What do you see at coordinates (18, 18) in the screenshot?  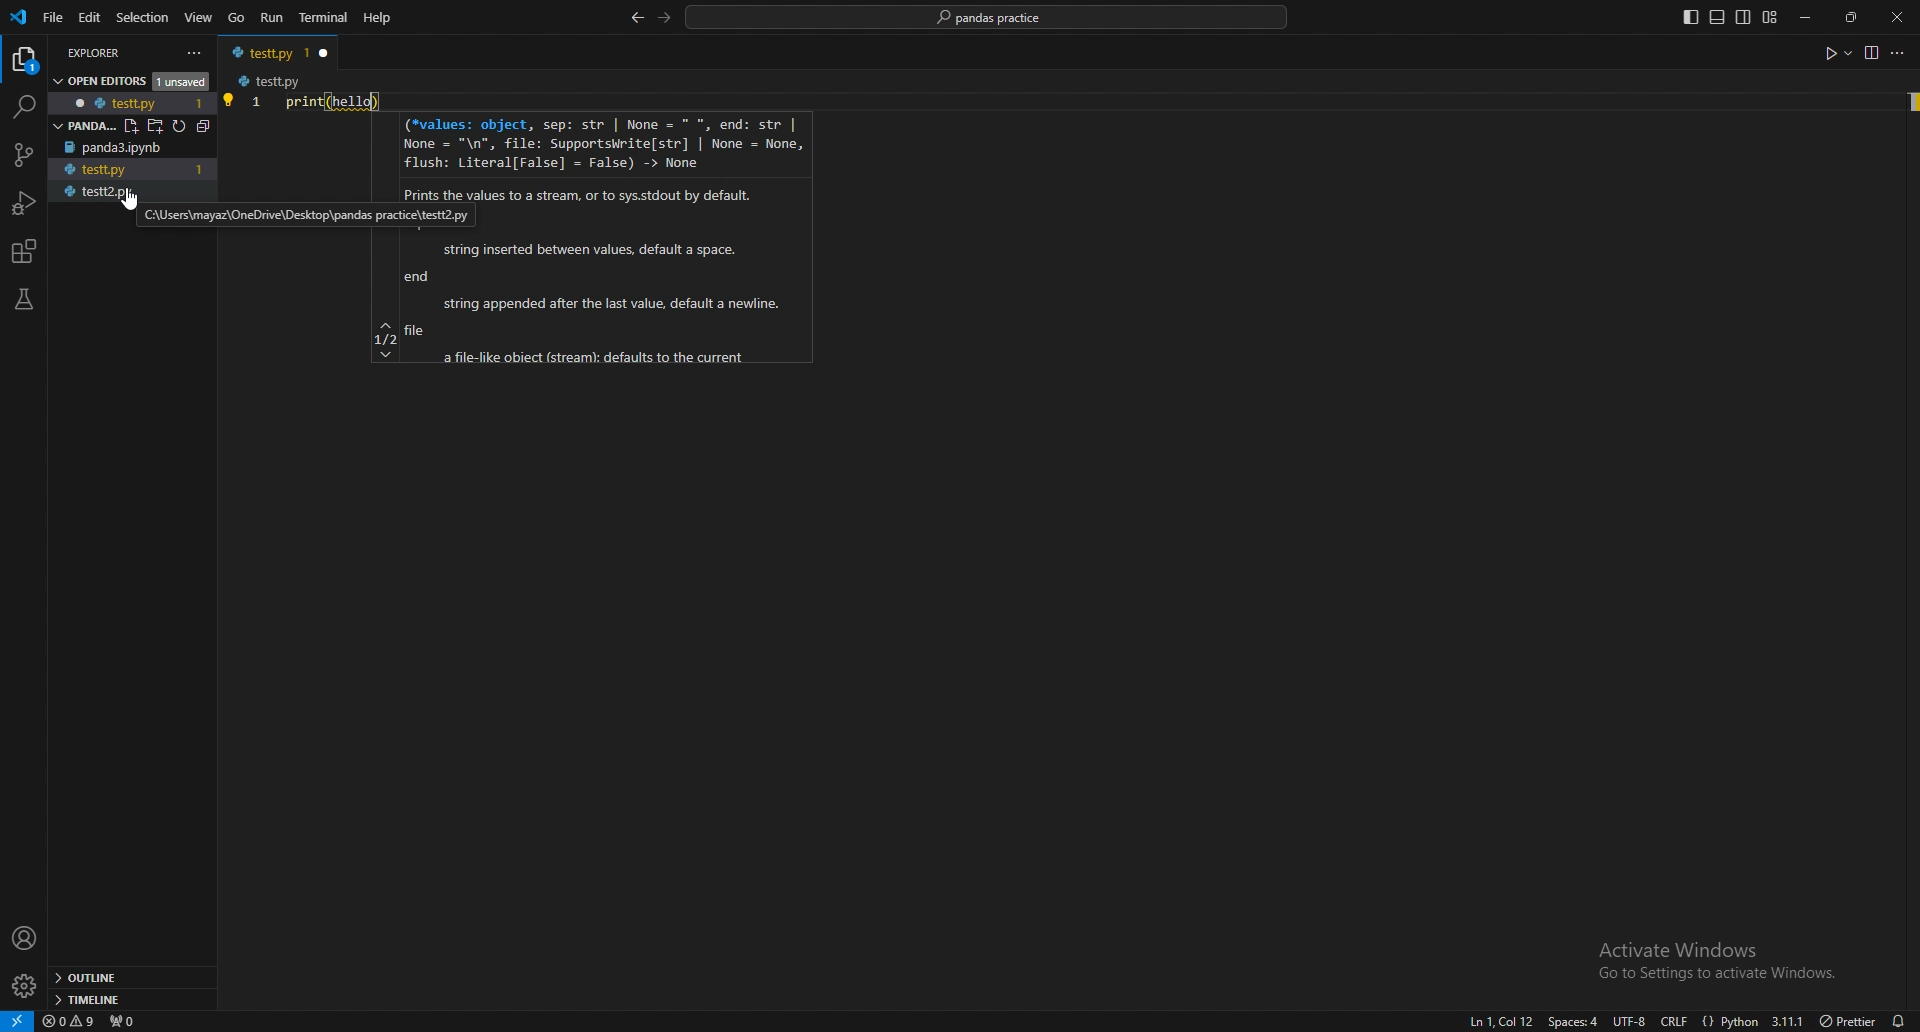 I see `vscode logo` at bounding box center [18, 18].